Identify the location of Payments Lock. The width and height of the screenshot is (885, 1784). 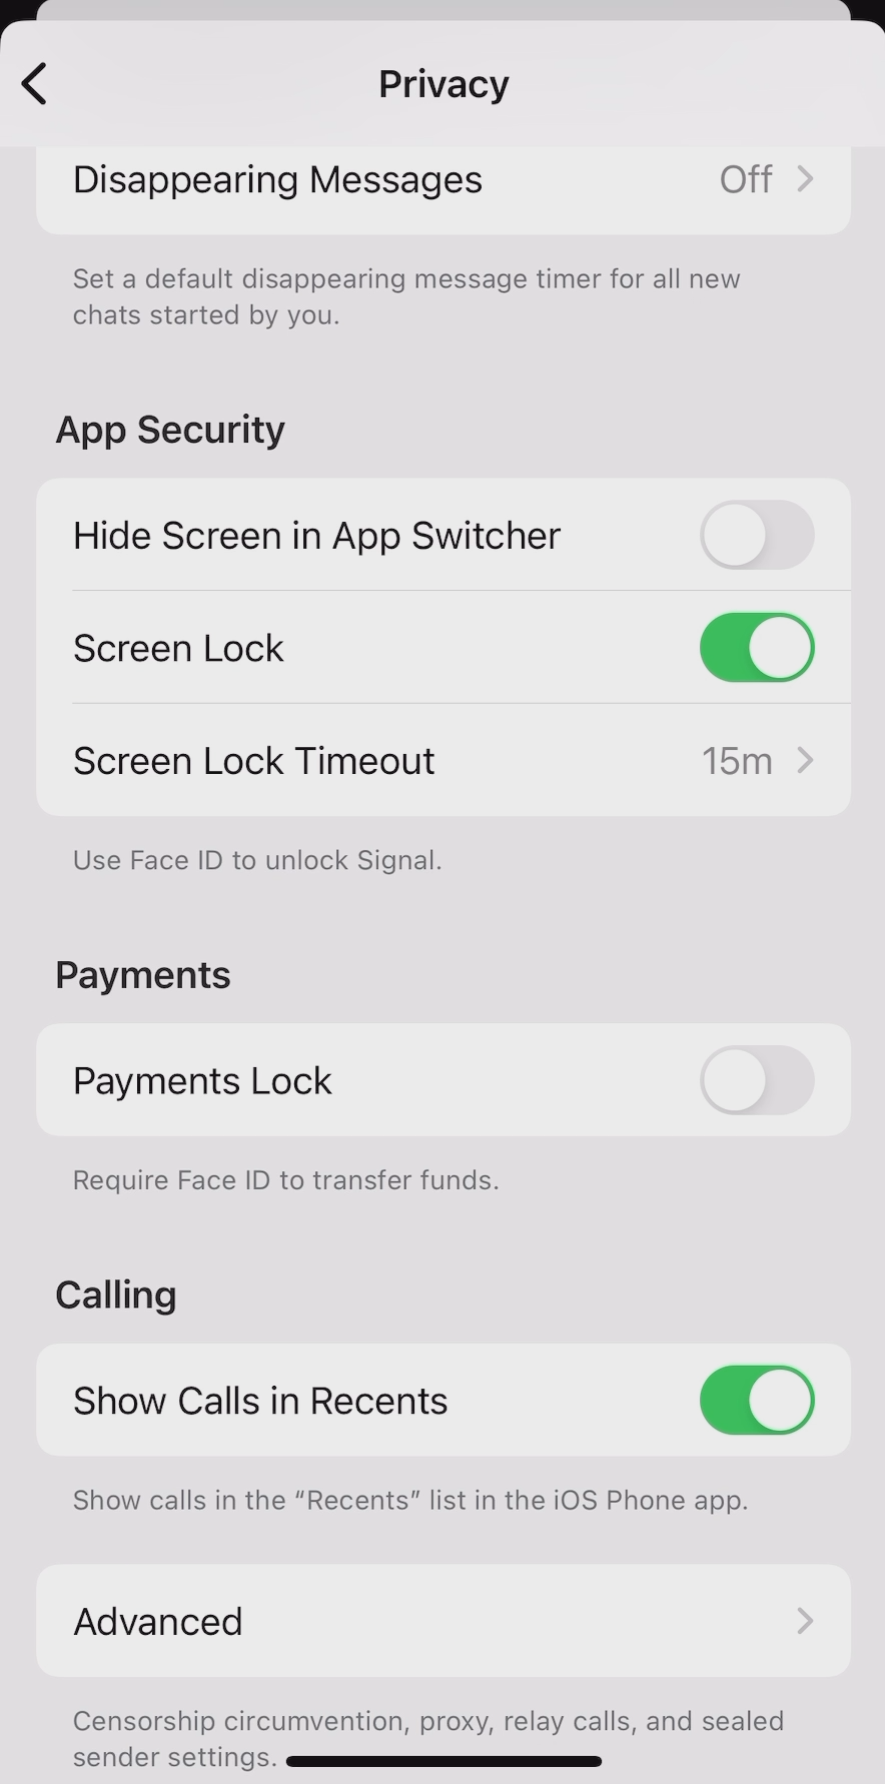
(449, 1082).